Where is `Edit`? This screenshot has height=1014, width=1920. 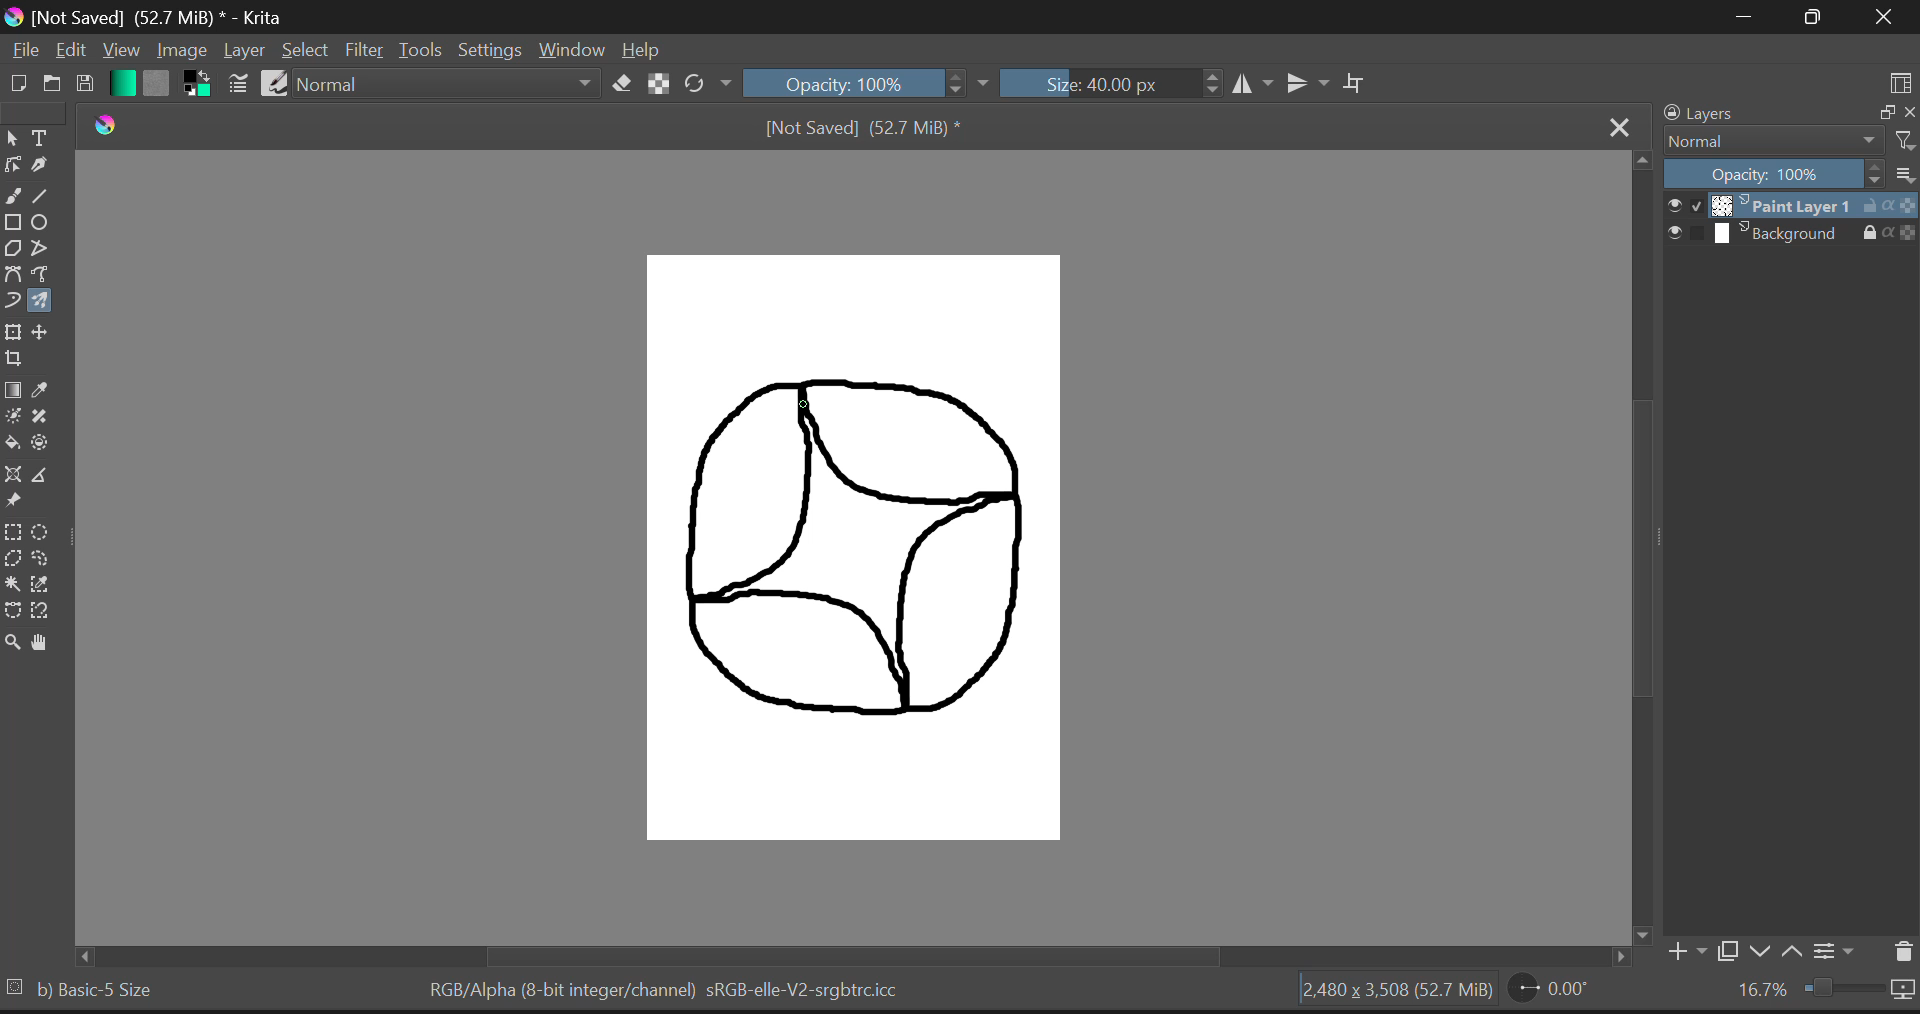 Edit is located at coordinates (70, 51).